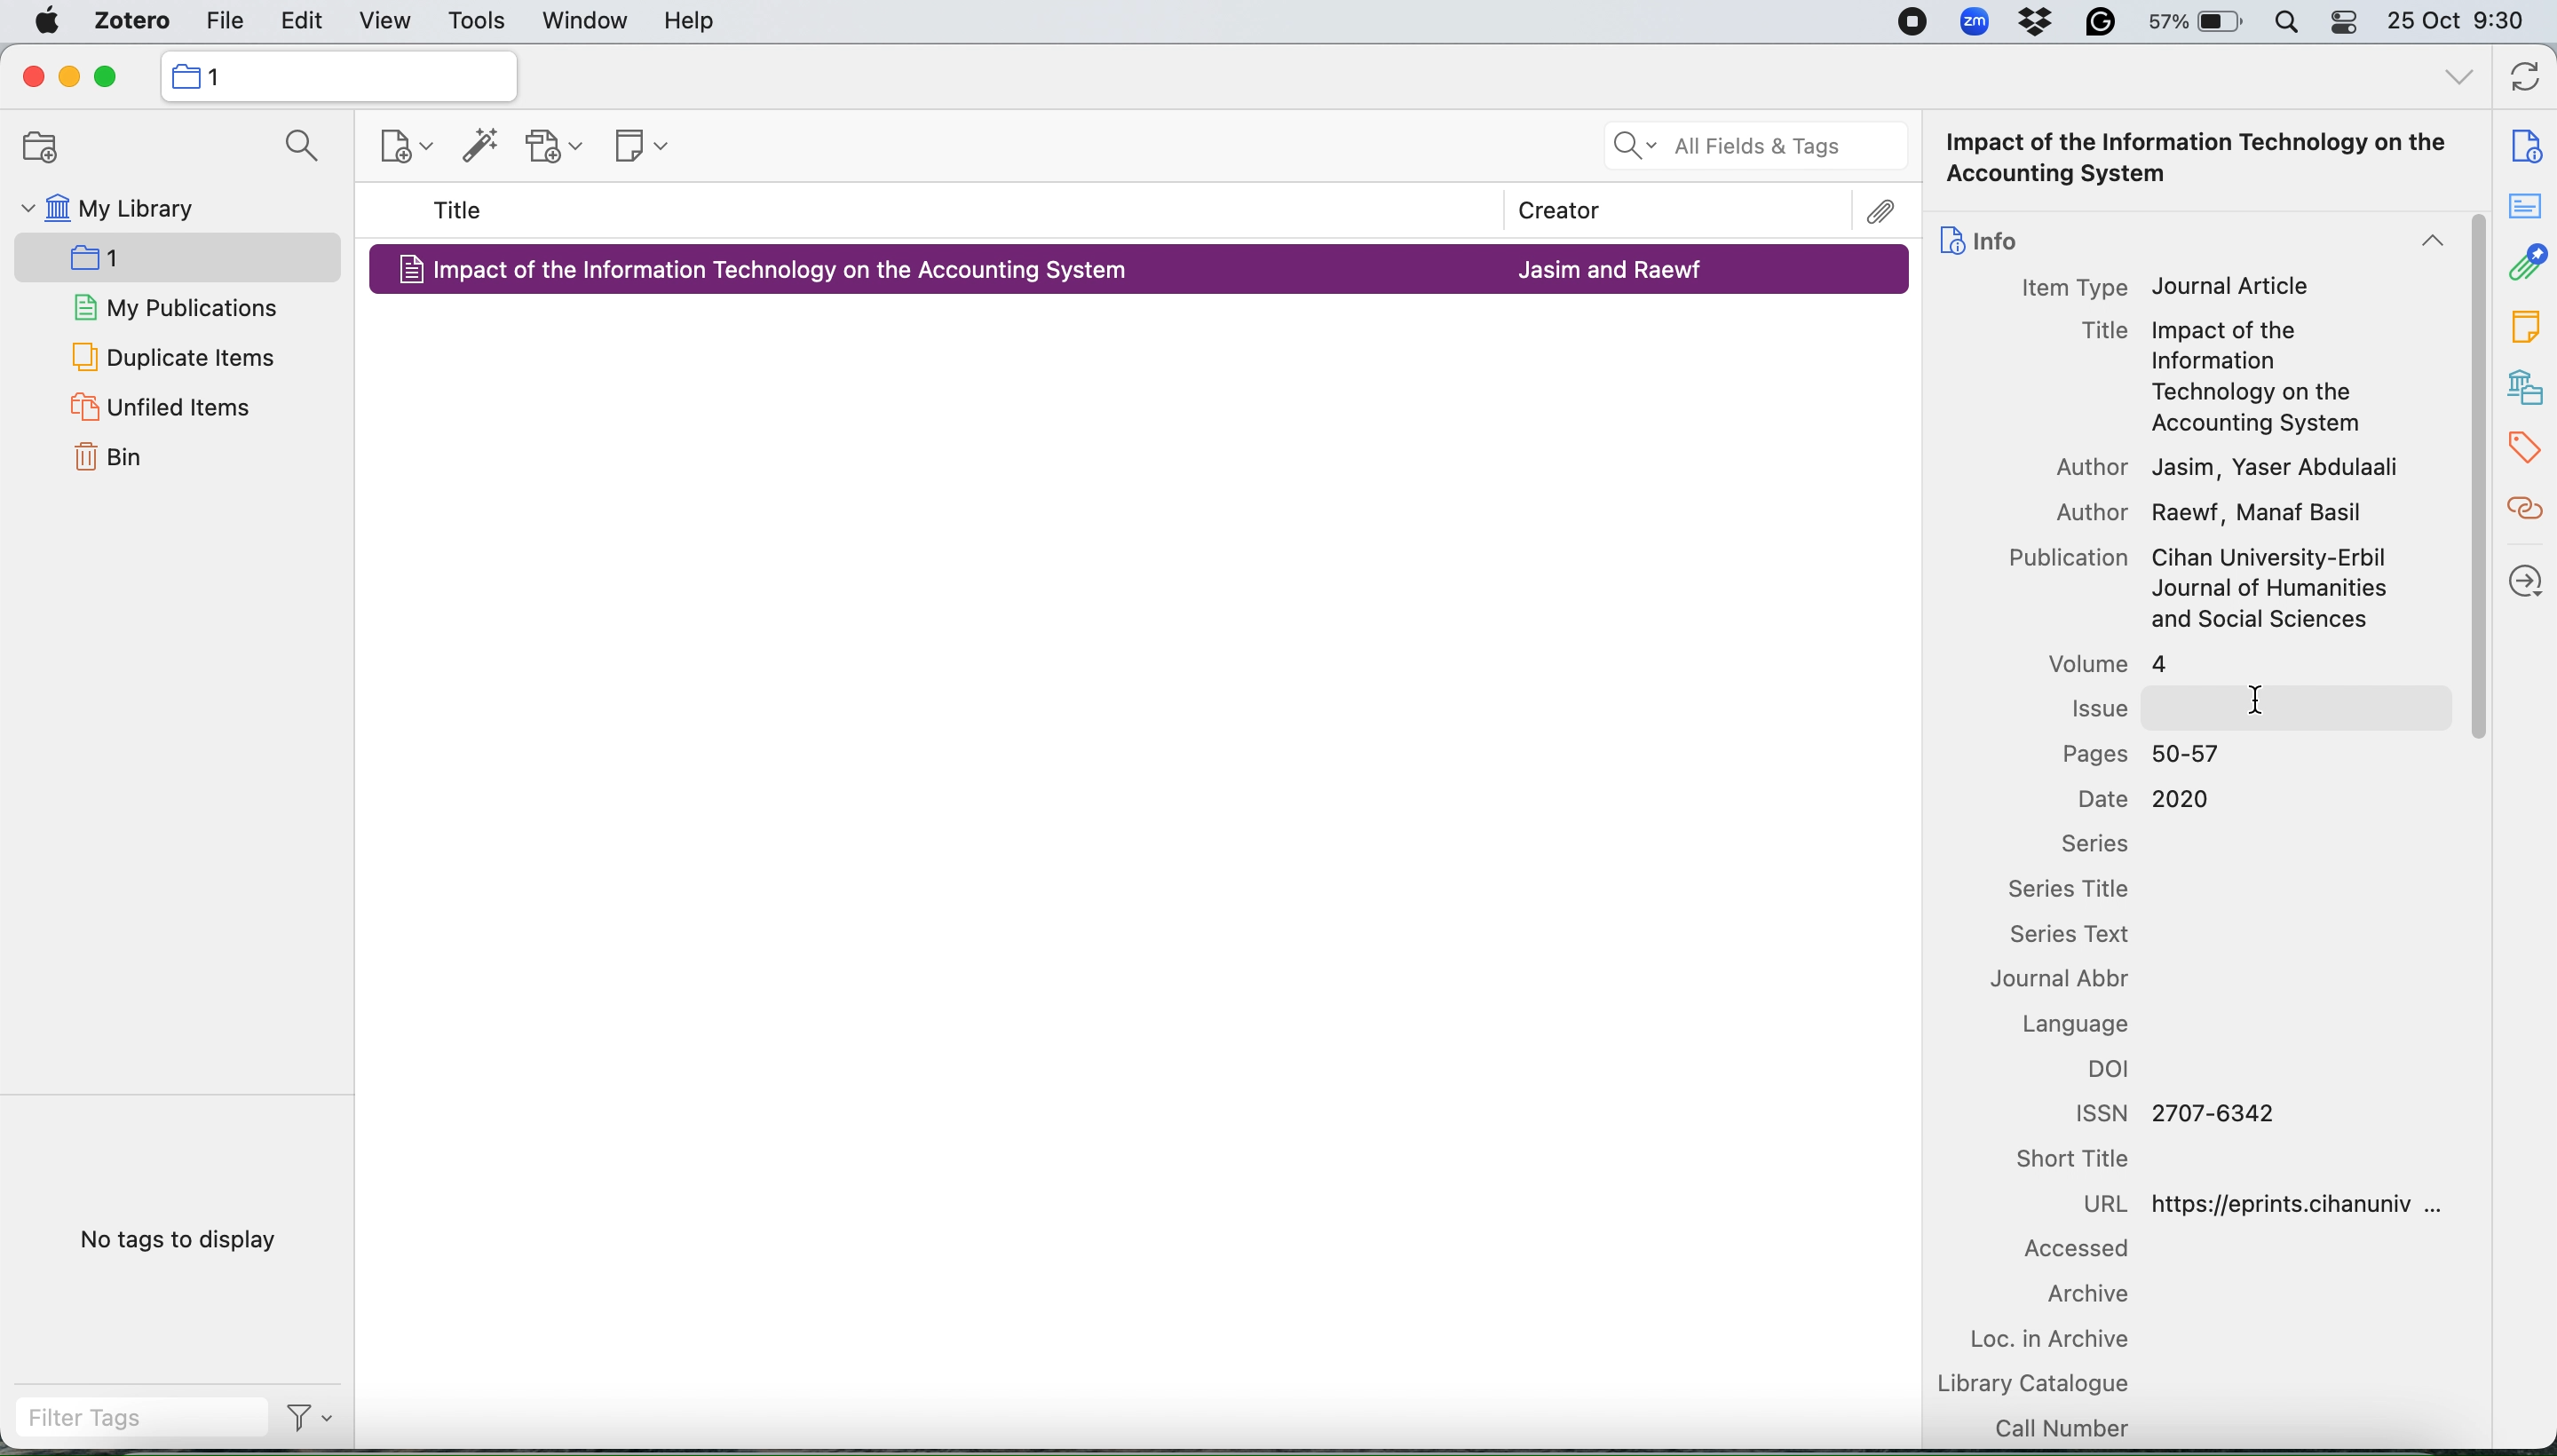  I want to click on view, so click(386, 18).